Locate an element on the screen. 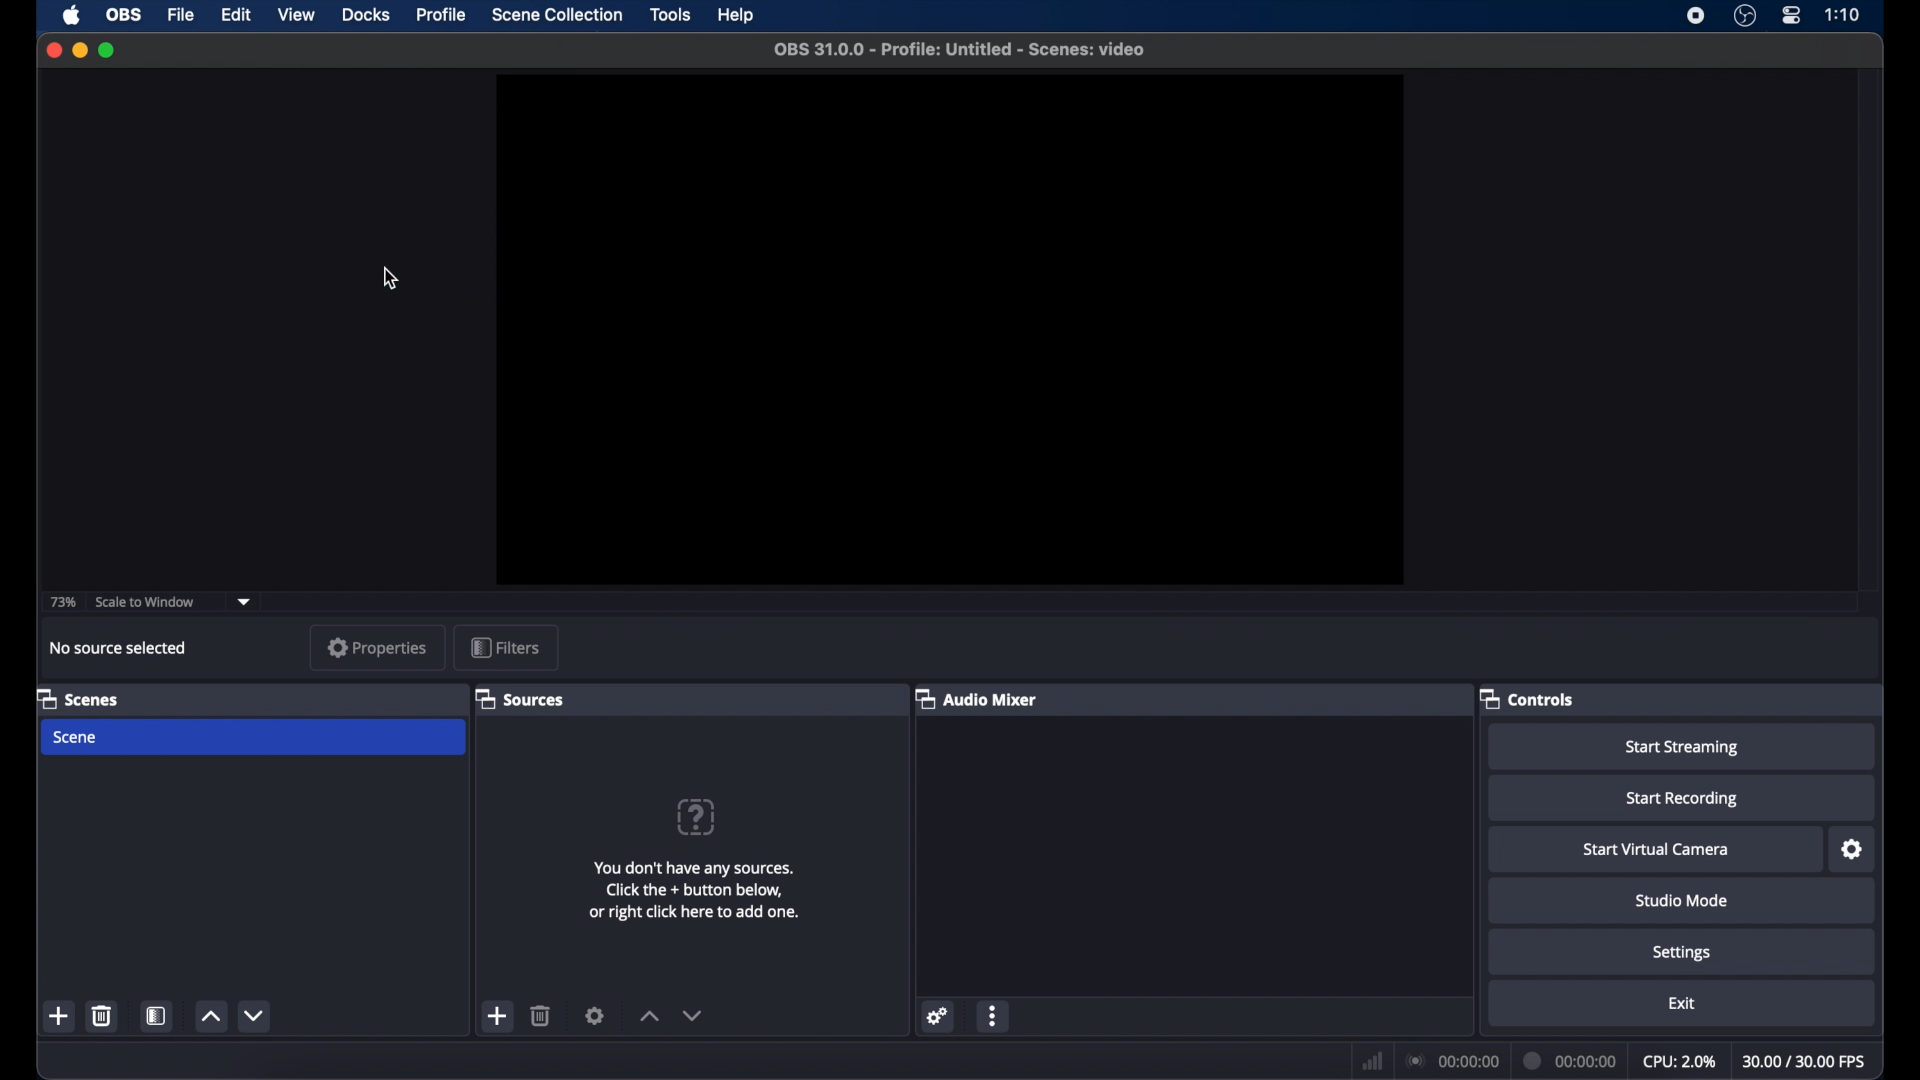 The image size is (1920, 1080). audio mixer is located at coordinates (983, 701).